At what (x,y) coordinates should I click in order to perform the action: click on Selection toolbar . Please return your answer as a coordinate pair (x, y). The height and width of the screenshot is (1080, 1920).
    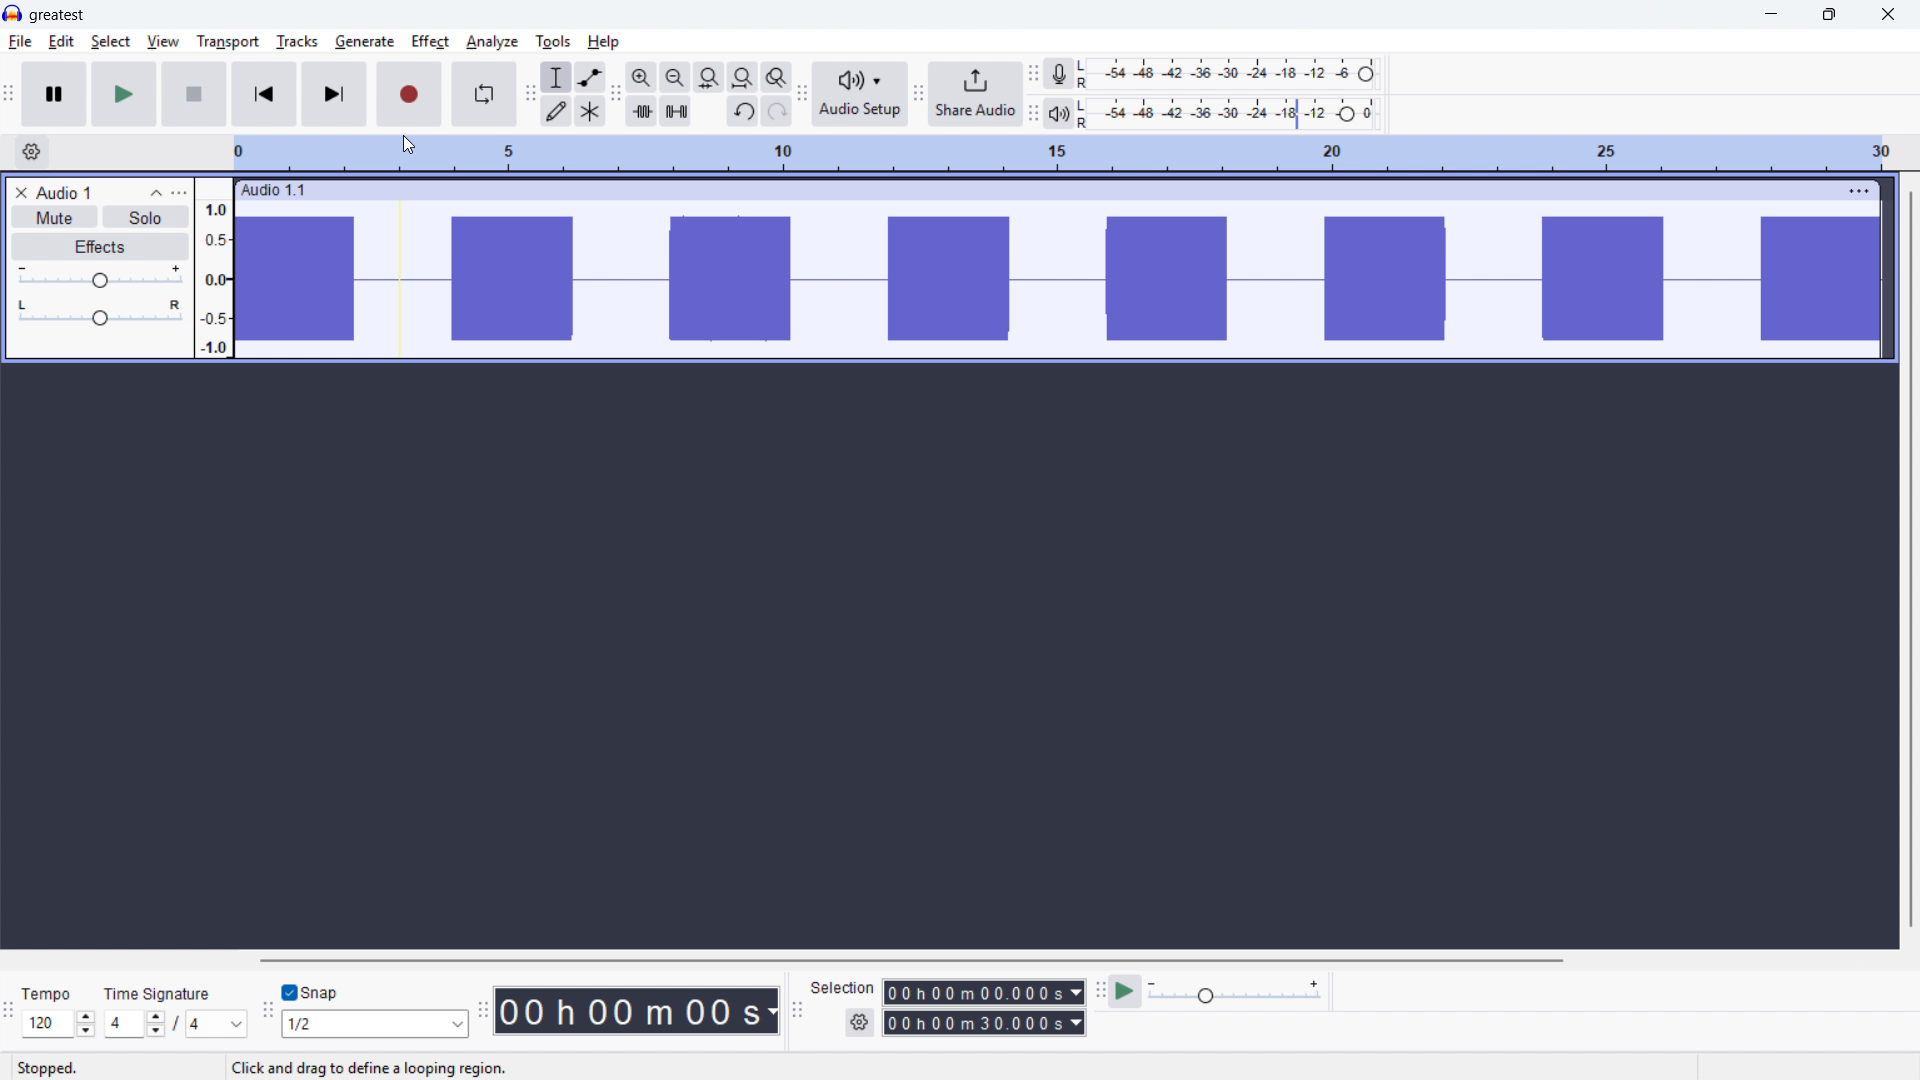
    Looking at the image, I should click on (798, 1011).